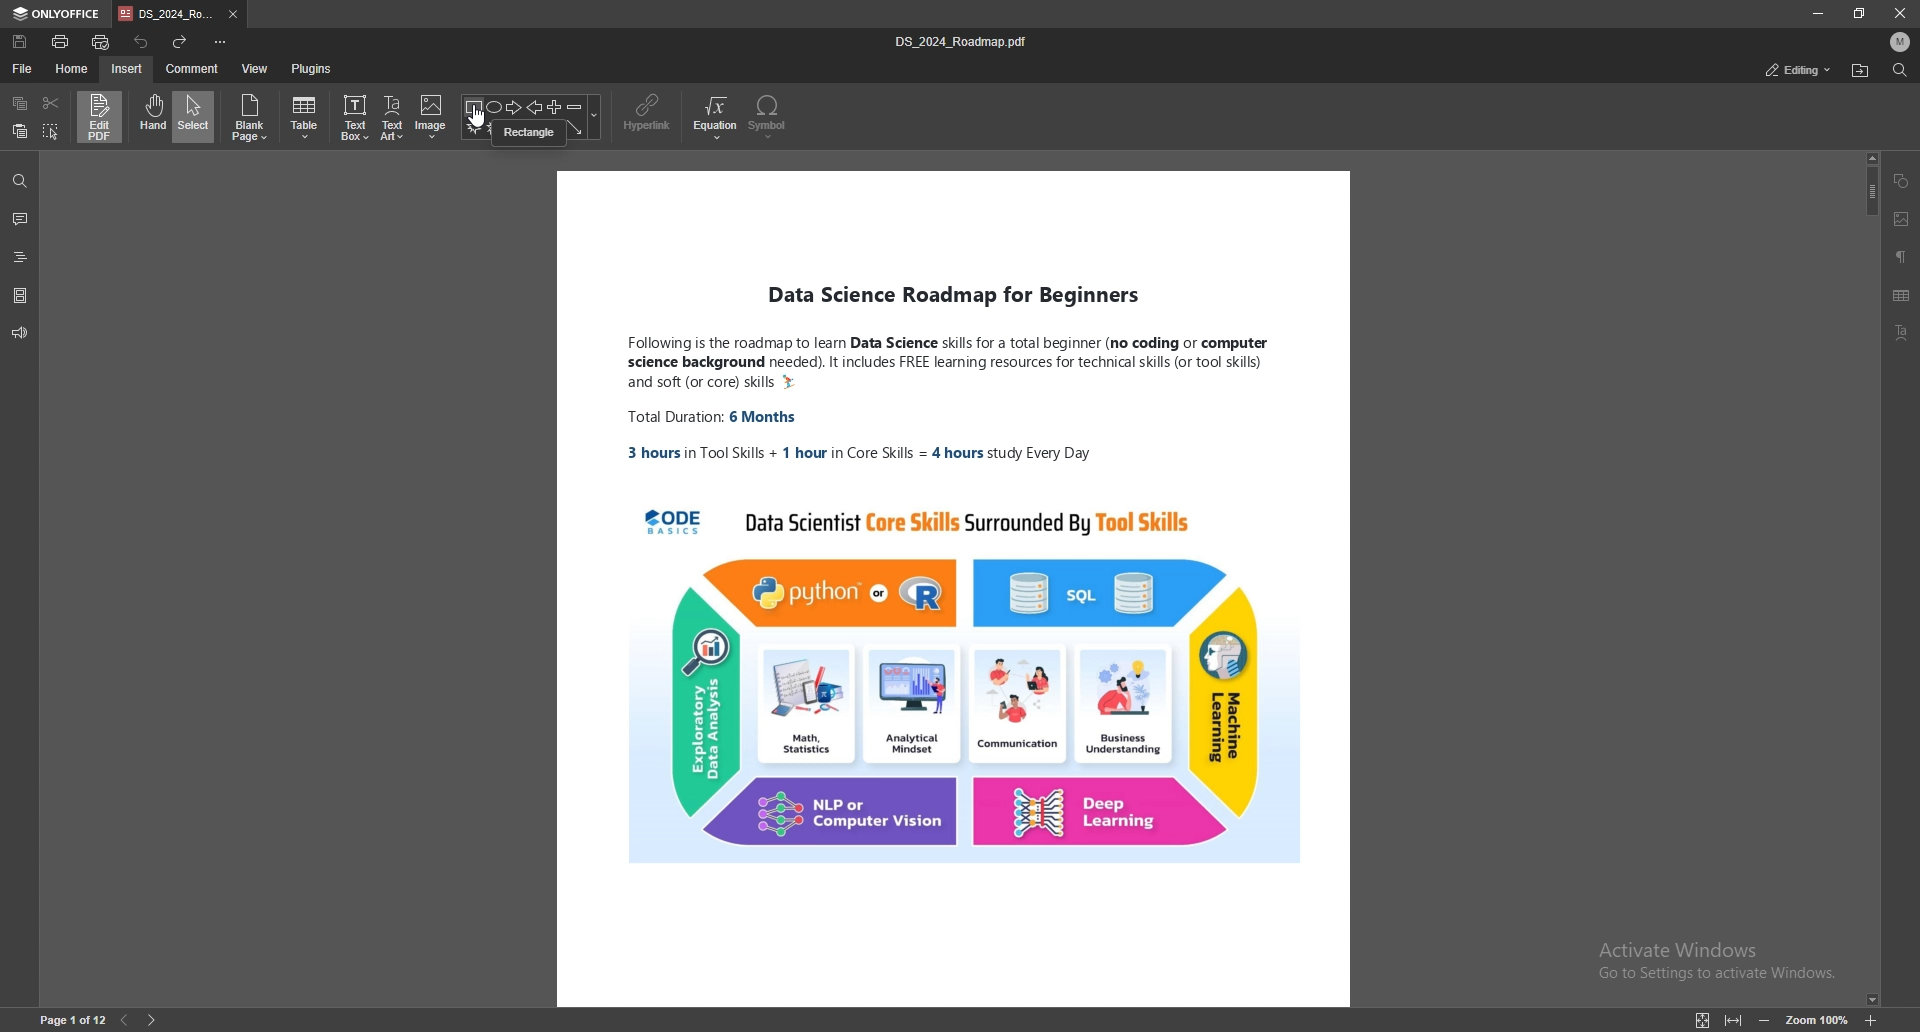 The width and height of the screenshot is (1920, 1032). What do you see at coordinates (151, 117) in the screenshot?
I see `hand` at bounding box center [151, 117].